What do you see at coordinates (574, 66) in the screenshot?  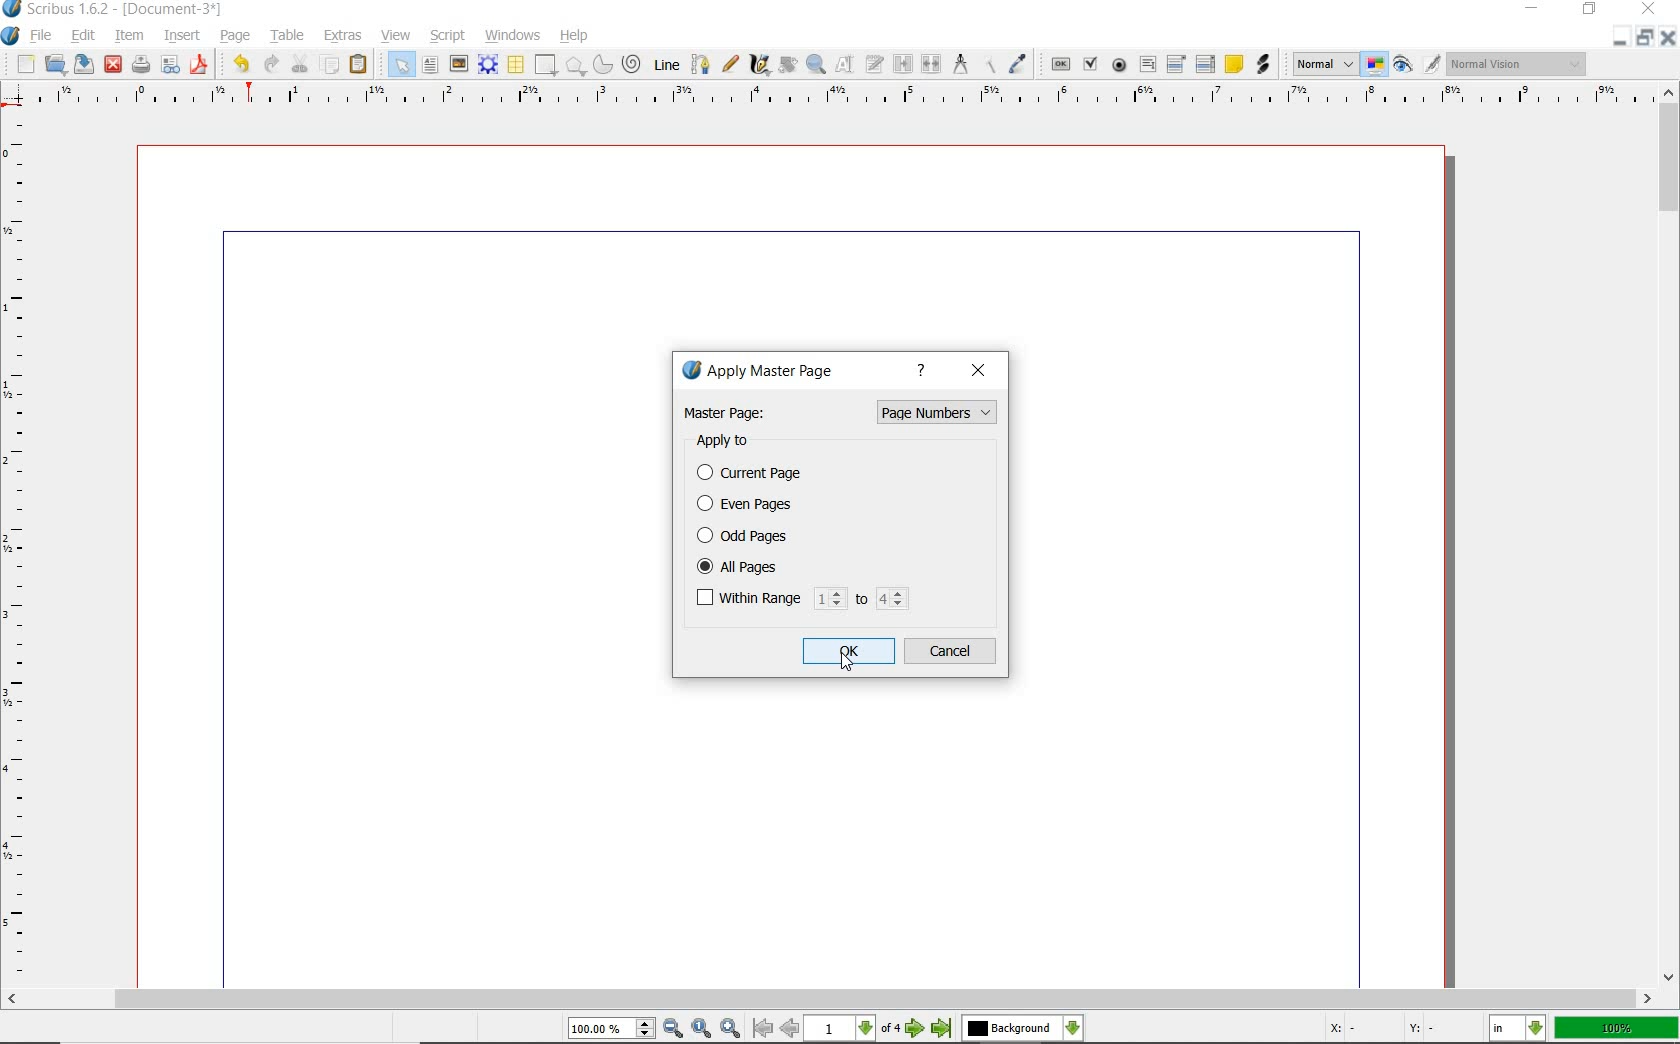 I see `polygon` at bounding box center [574, 66].